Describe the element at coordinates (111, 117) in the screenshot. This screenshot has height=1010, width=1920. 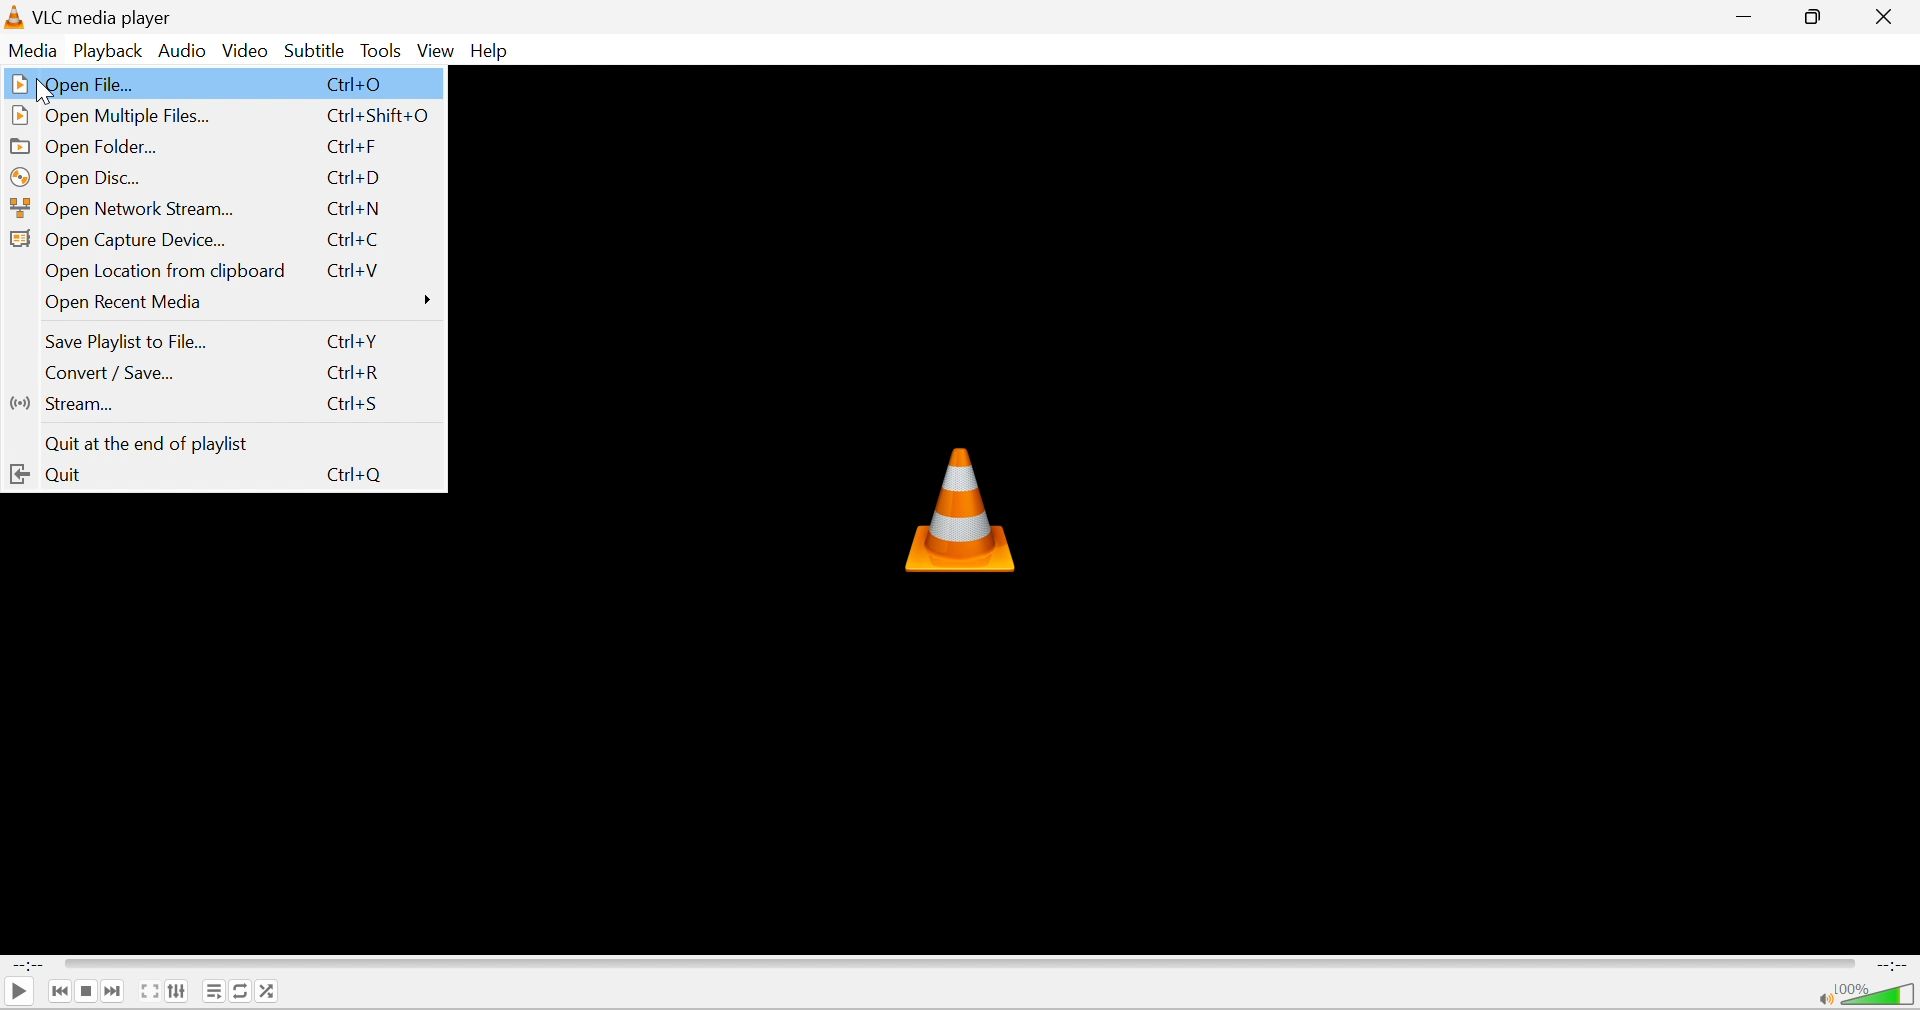
I see `Open Multiple Files` at that location.